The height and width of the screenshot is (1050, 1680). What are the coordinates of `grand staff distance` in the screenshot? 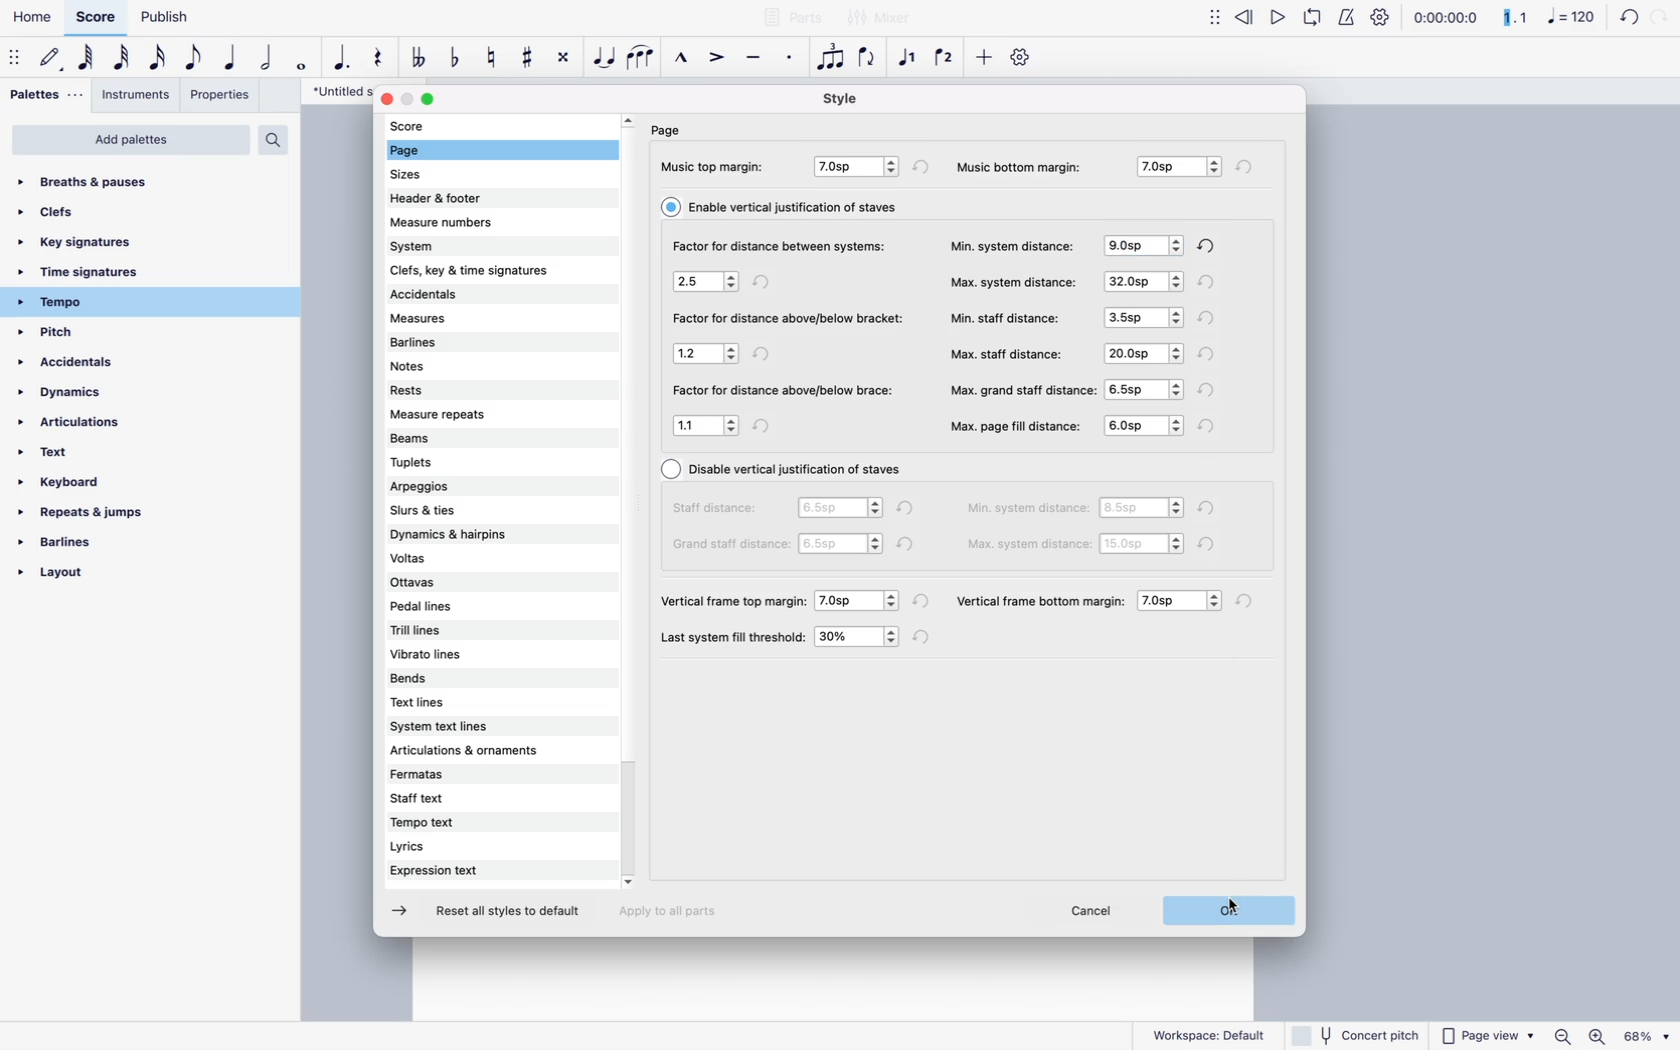 It's located at (725, 547).